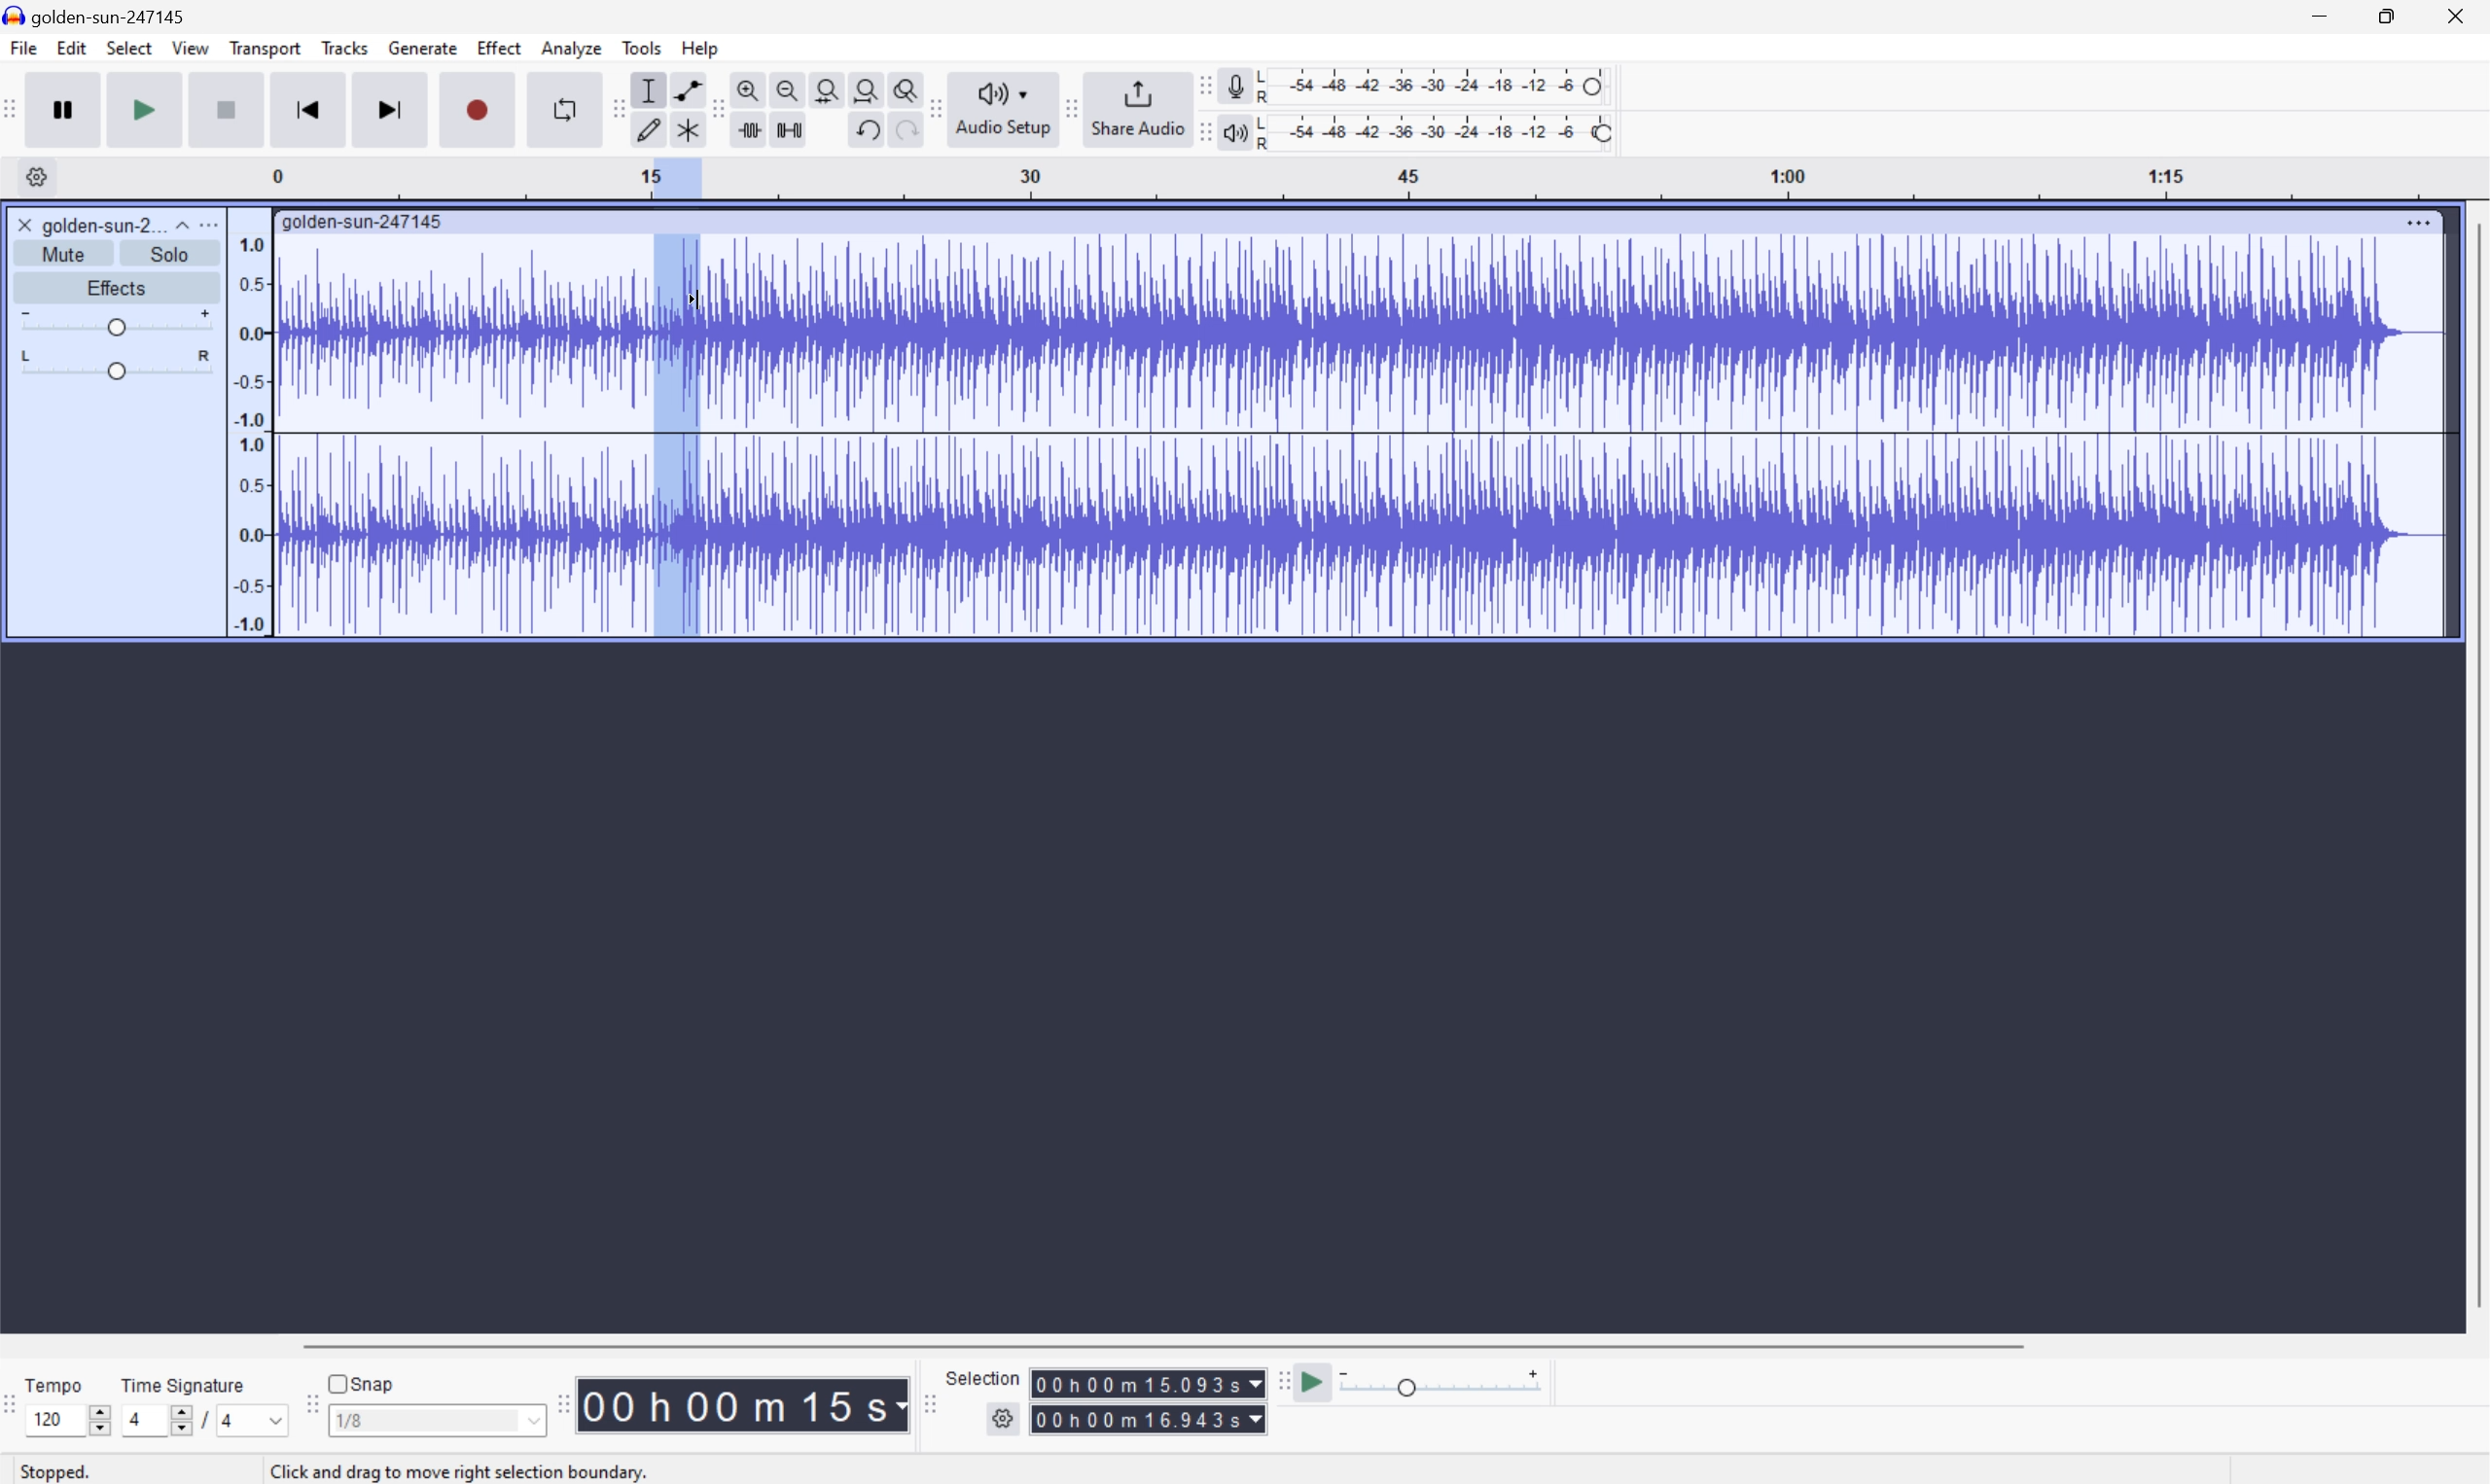  Describe the element at coordinates (480, 110) in the screenshot. I see `Record / Record new track` at that location.